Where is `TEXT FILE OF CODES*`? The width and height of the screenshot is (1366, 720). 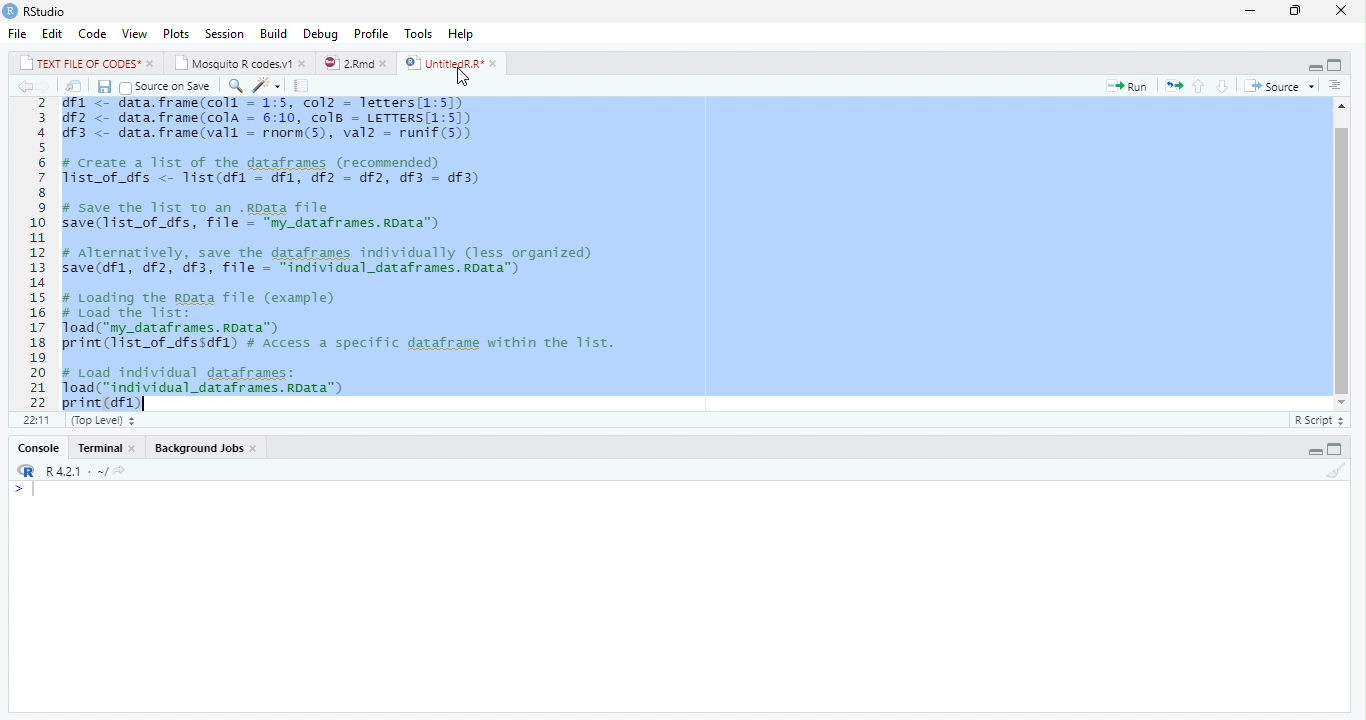 TEXT FILE OF CODES* is located at coordinates (84, 62).